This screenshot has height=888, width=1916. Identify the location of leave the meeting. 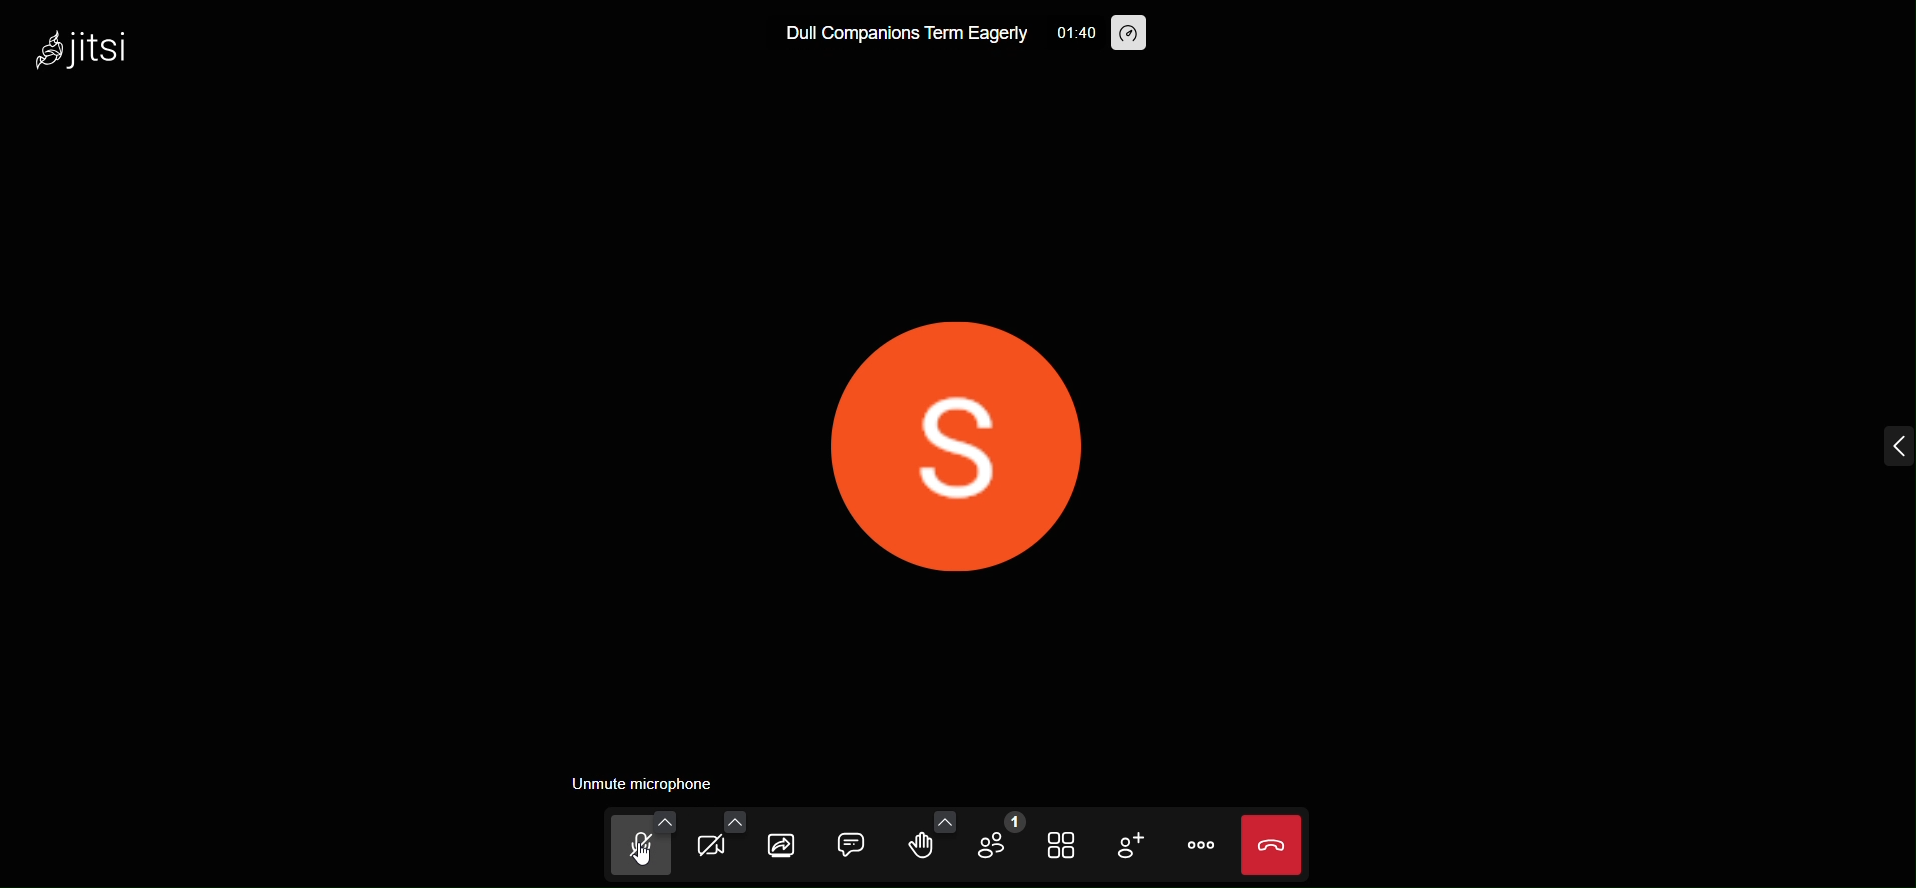
(1269, 842).